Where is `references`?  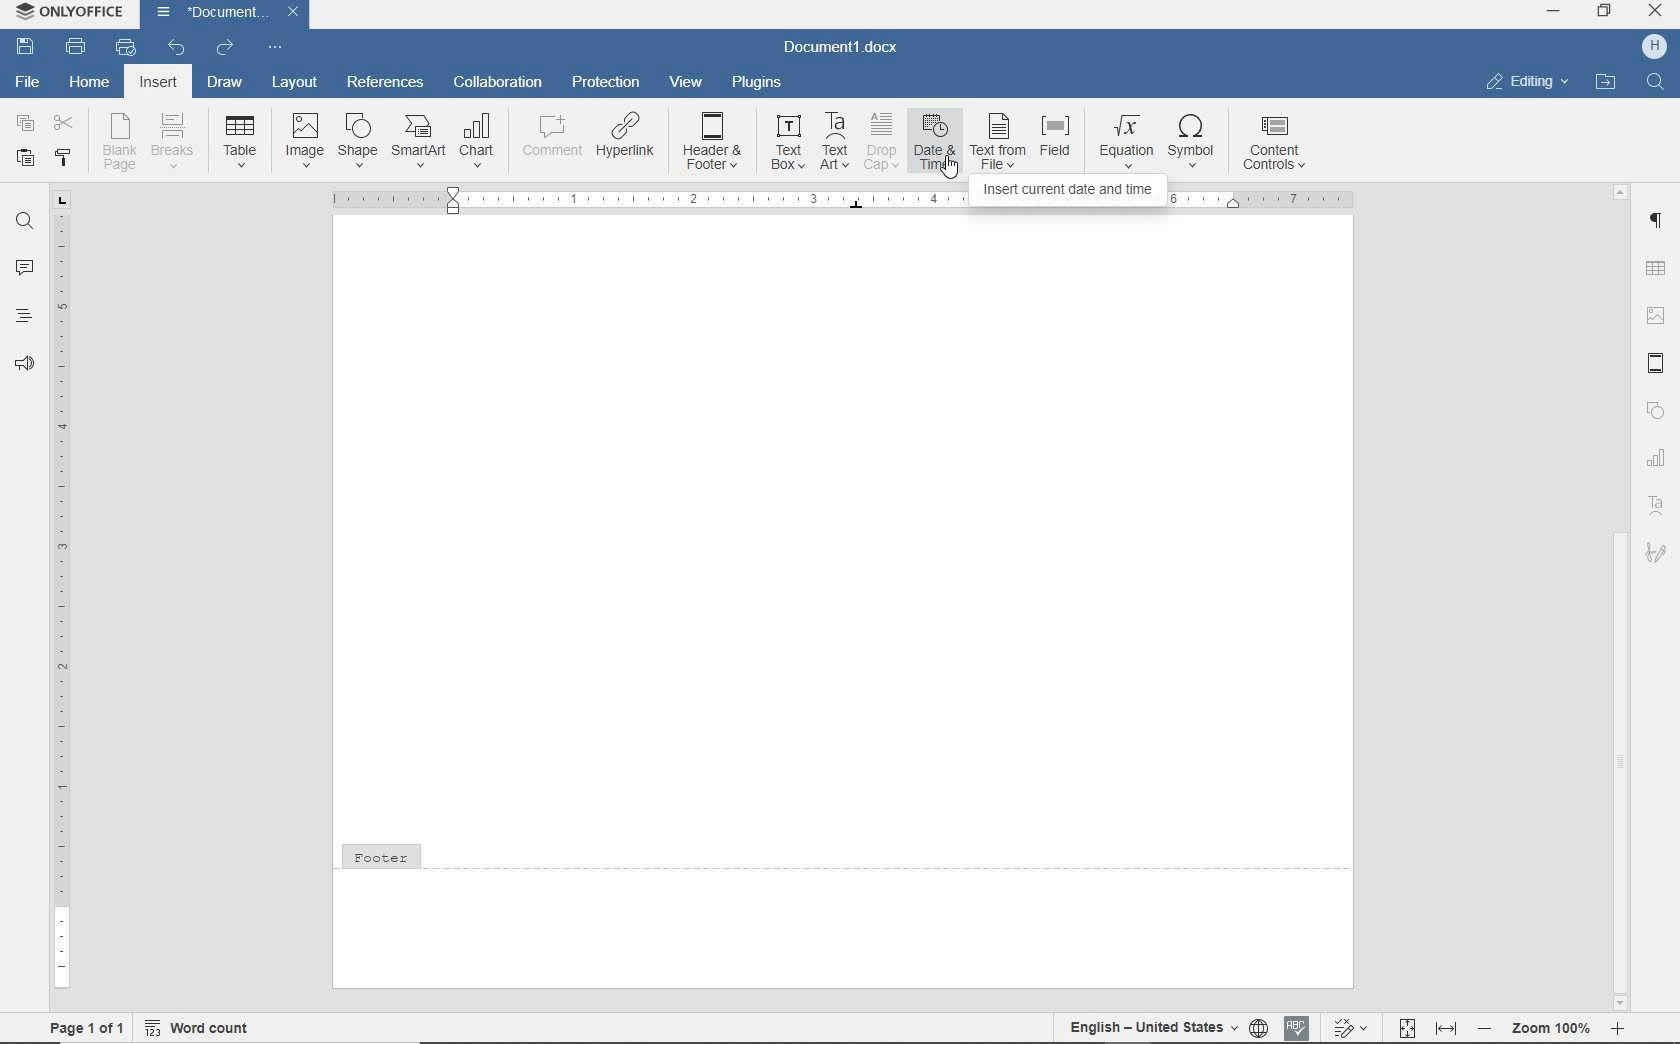 references is located at coordinates (386, 81).